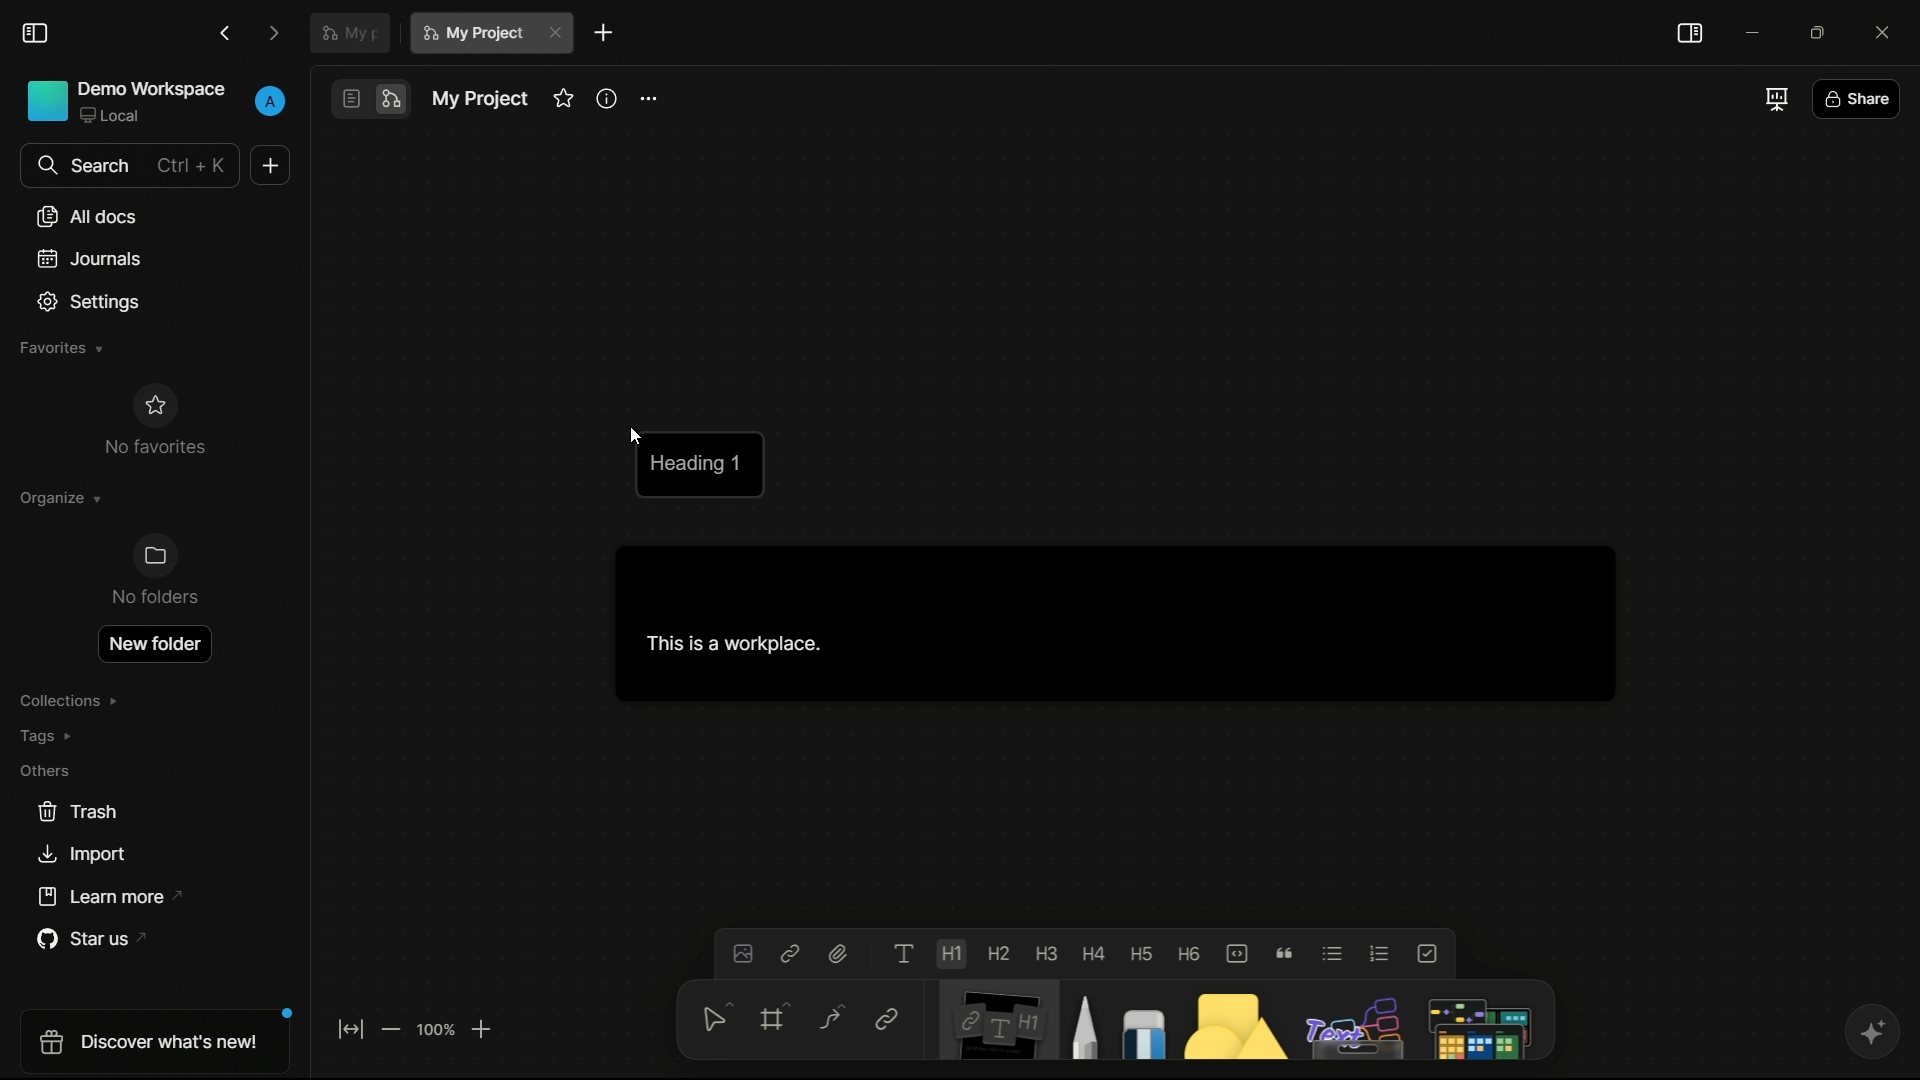 The height and width of the screenshot is (1080, 1920). Describe the element at coordinates (483, 1028) in the screenshot. I see `zoom in` at that location.